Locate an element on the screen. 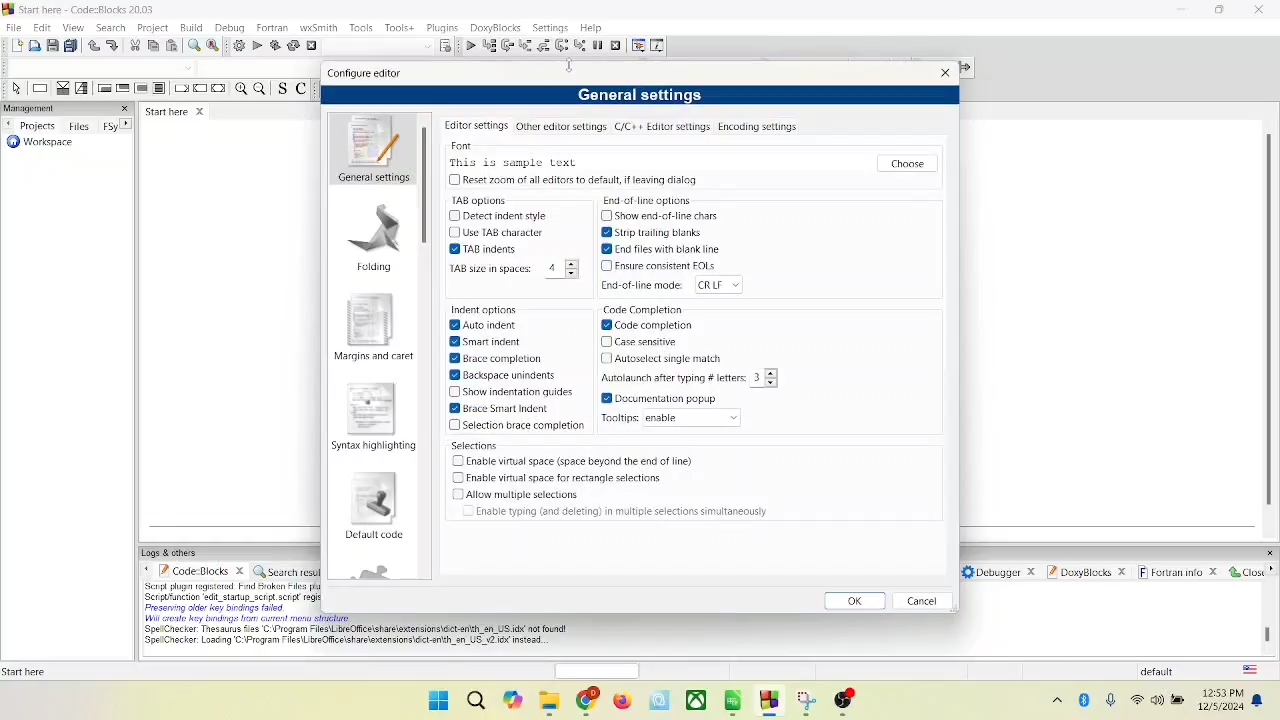 This screenshot has height=720, width=1280. brace completion is located at coordinates (524, 427).